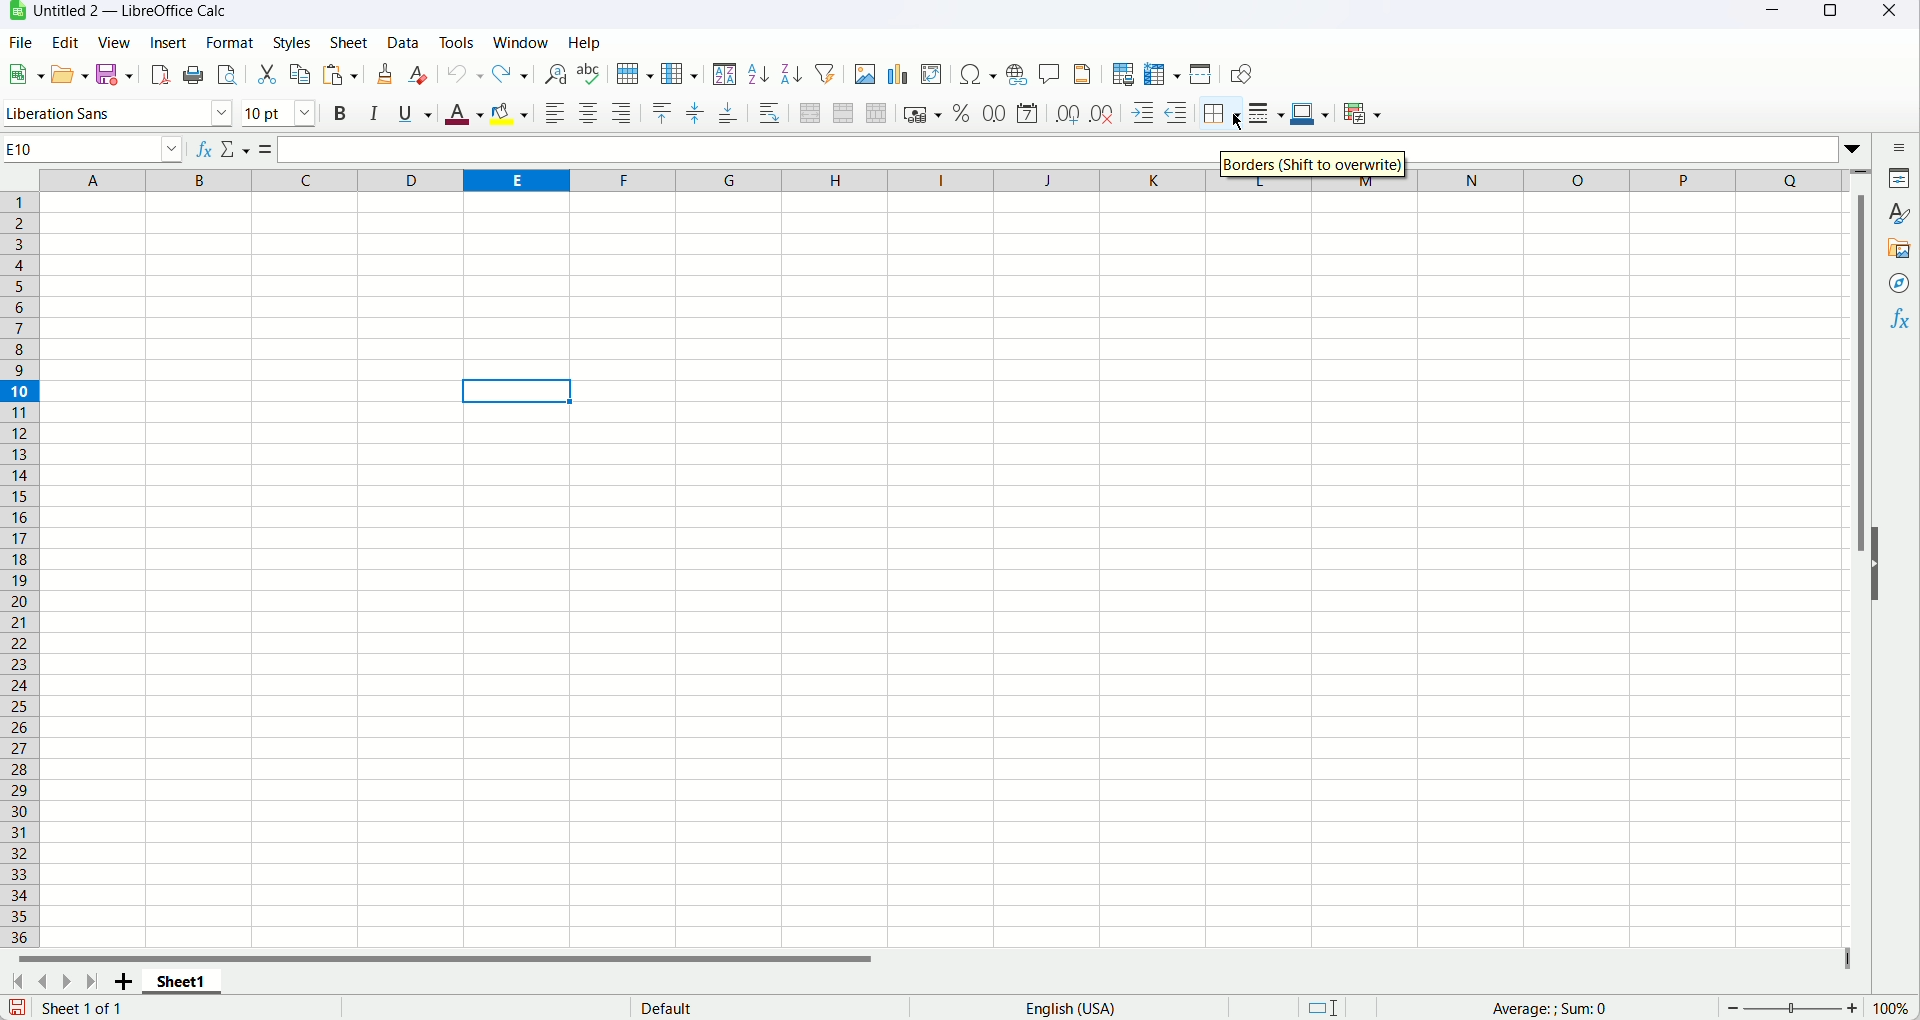 The image size is (1920, 1020). What do you see at coordinates (1174, 113) in the screenshot?
I see `Decrease indent` at bounding box center [1174, 113].